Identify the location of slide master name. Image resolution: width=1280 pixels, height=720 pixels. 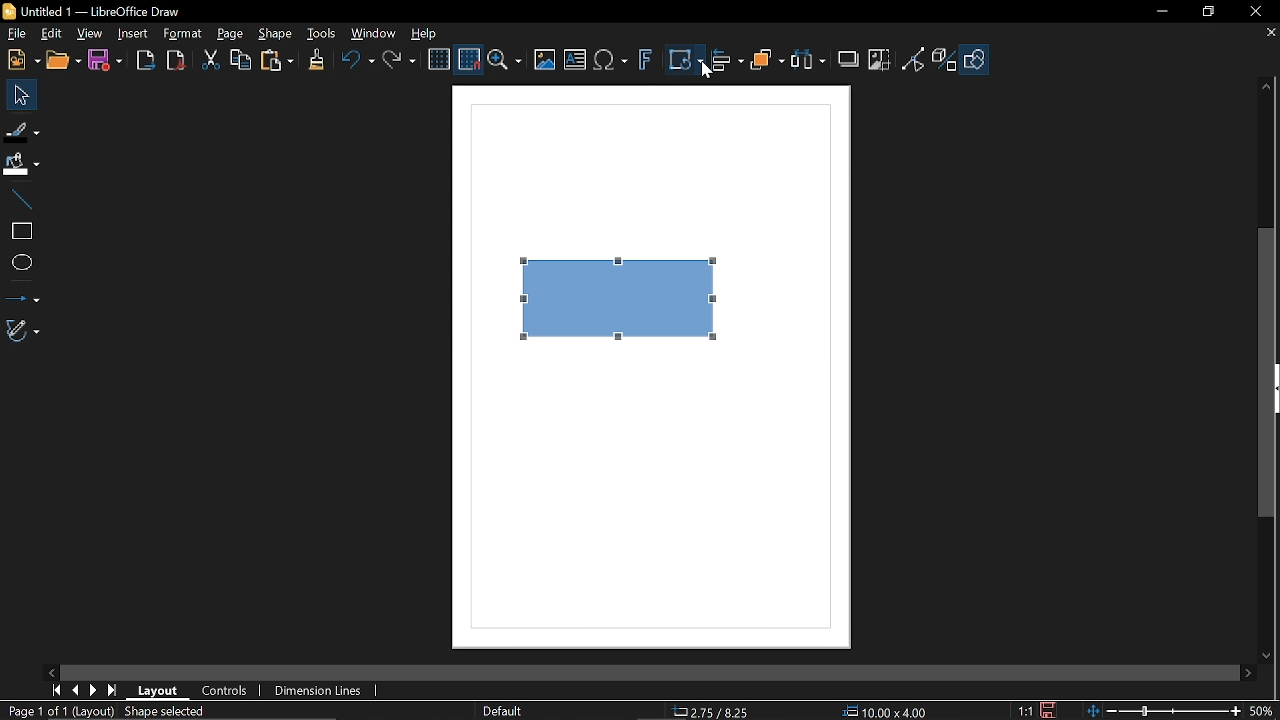
(504, 710).